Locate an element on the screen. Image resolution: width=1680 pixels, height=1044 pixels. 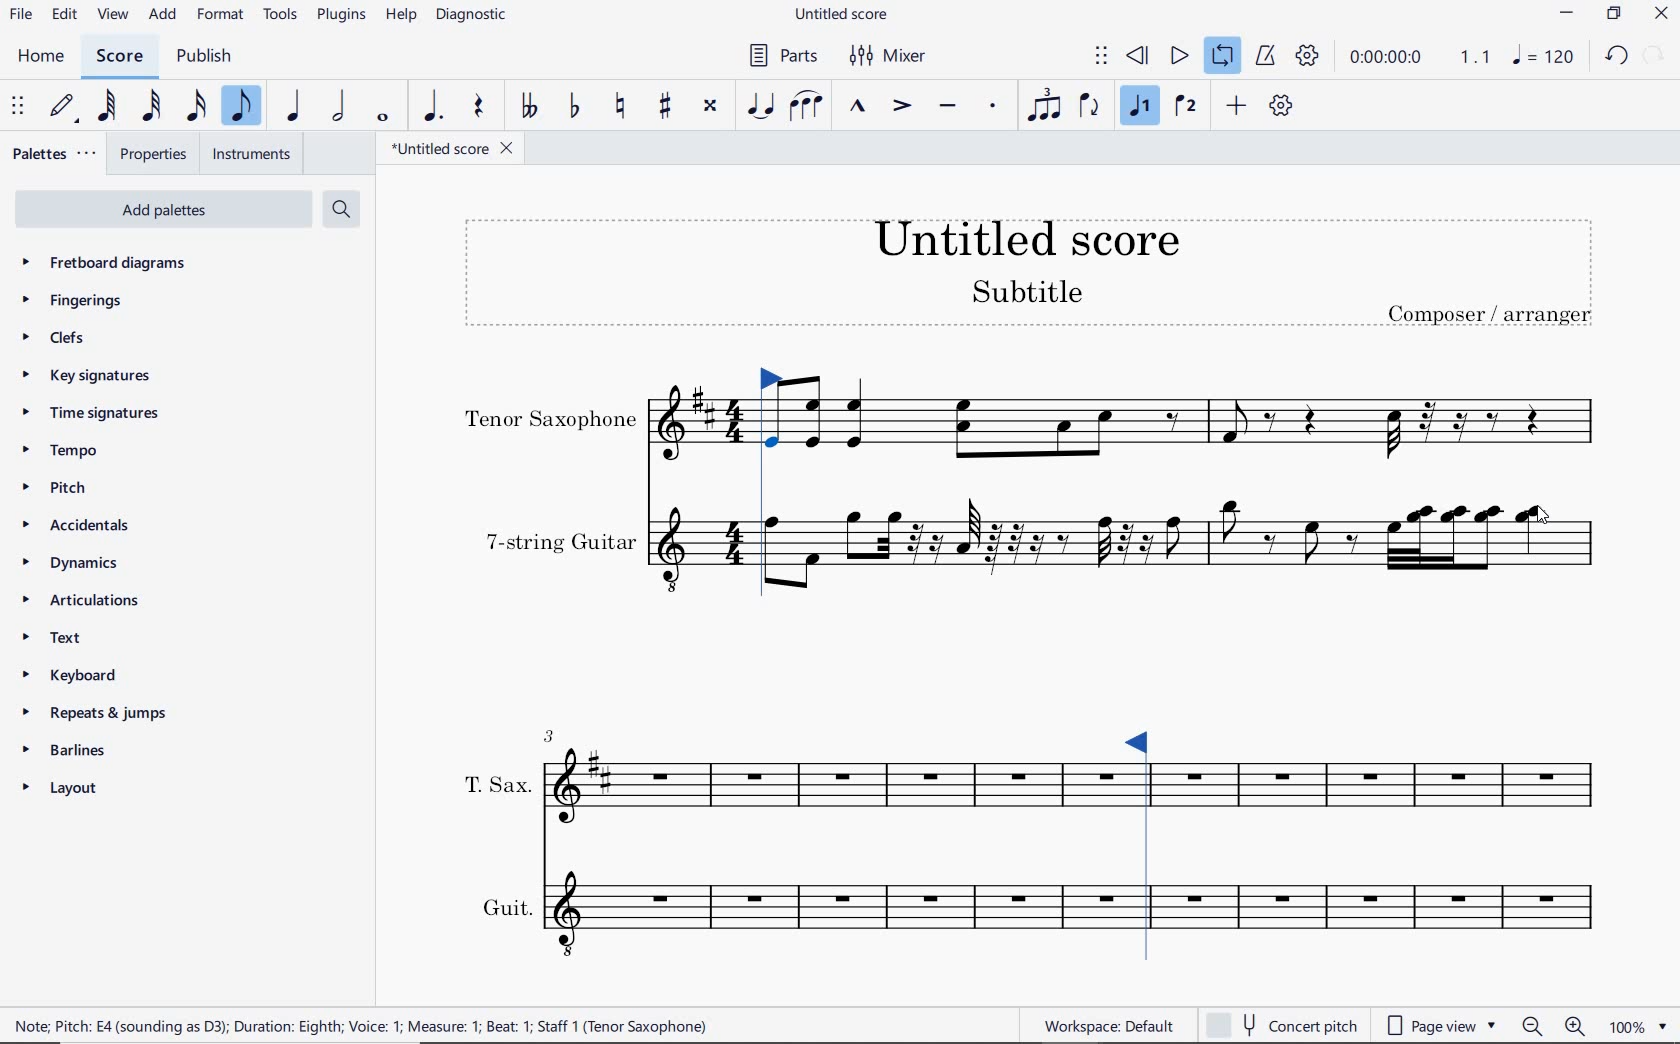
SCORE is located at coordinates (117, 57).